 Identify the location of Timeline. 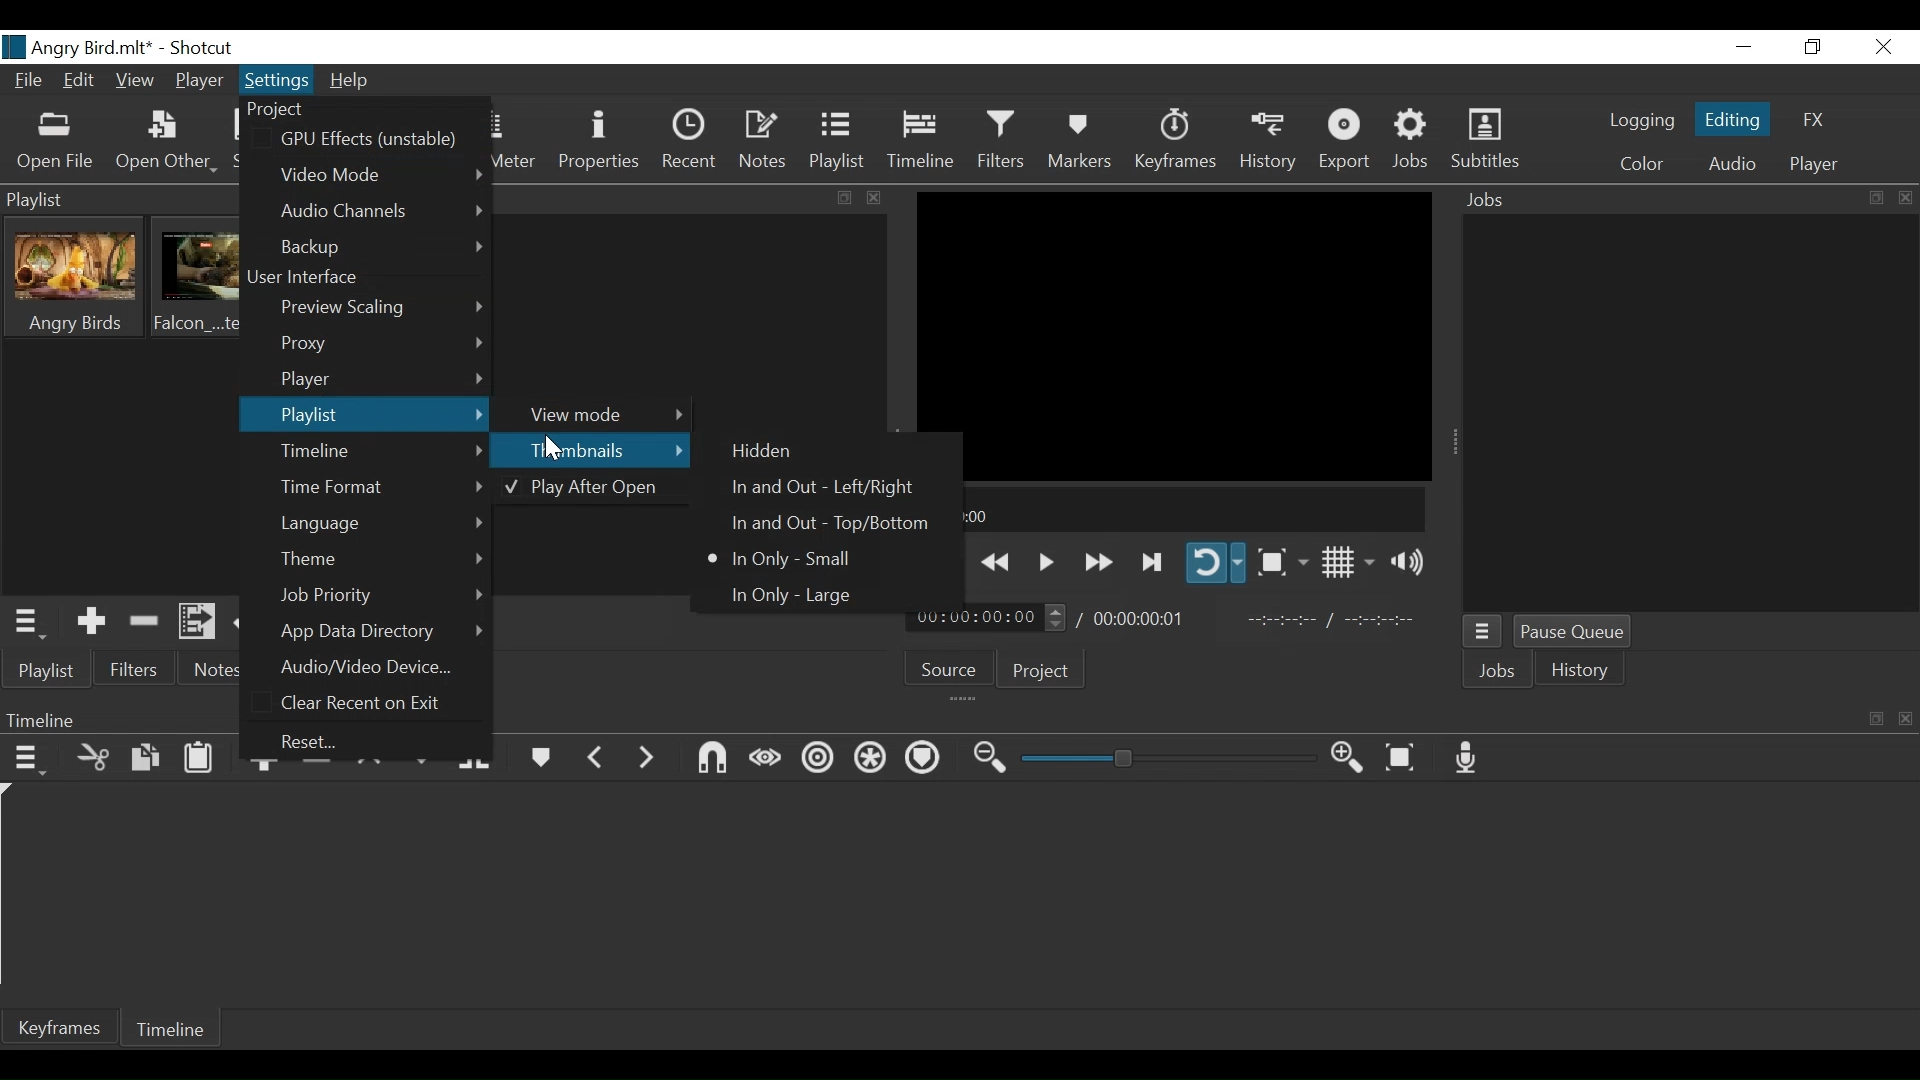
(920, 143).